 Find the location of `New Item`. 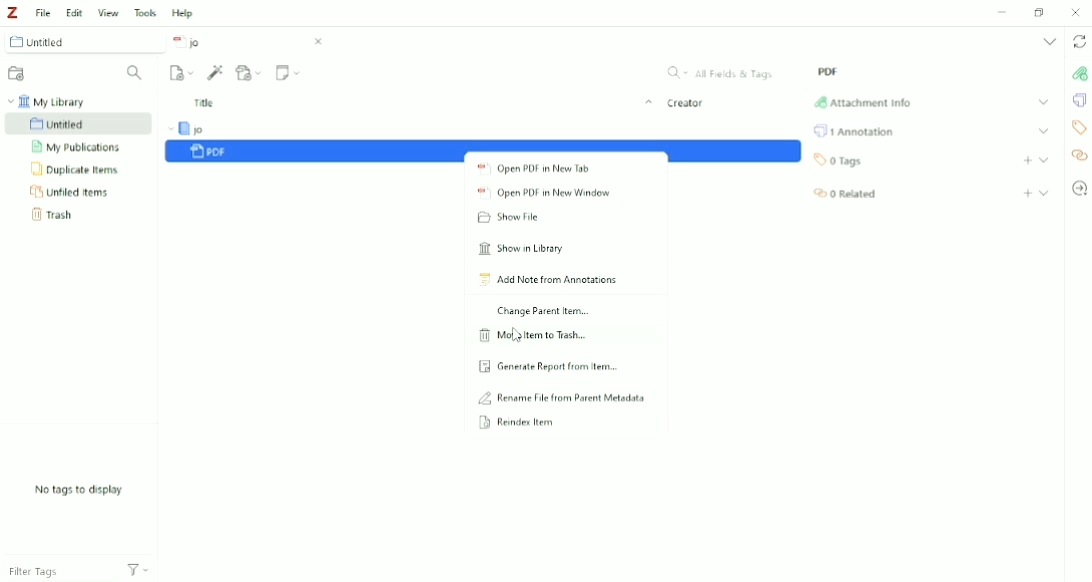

New Item is located at coordinates (183, 73).